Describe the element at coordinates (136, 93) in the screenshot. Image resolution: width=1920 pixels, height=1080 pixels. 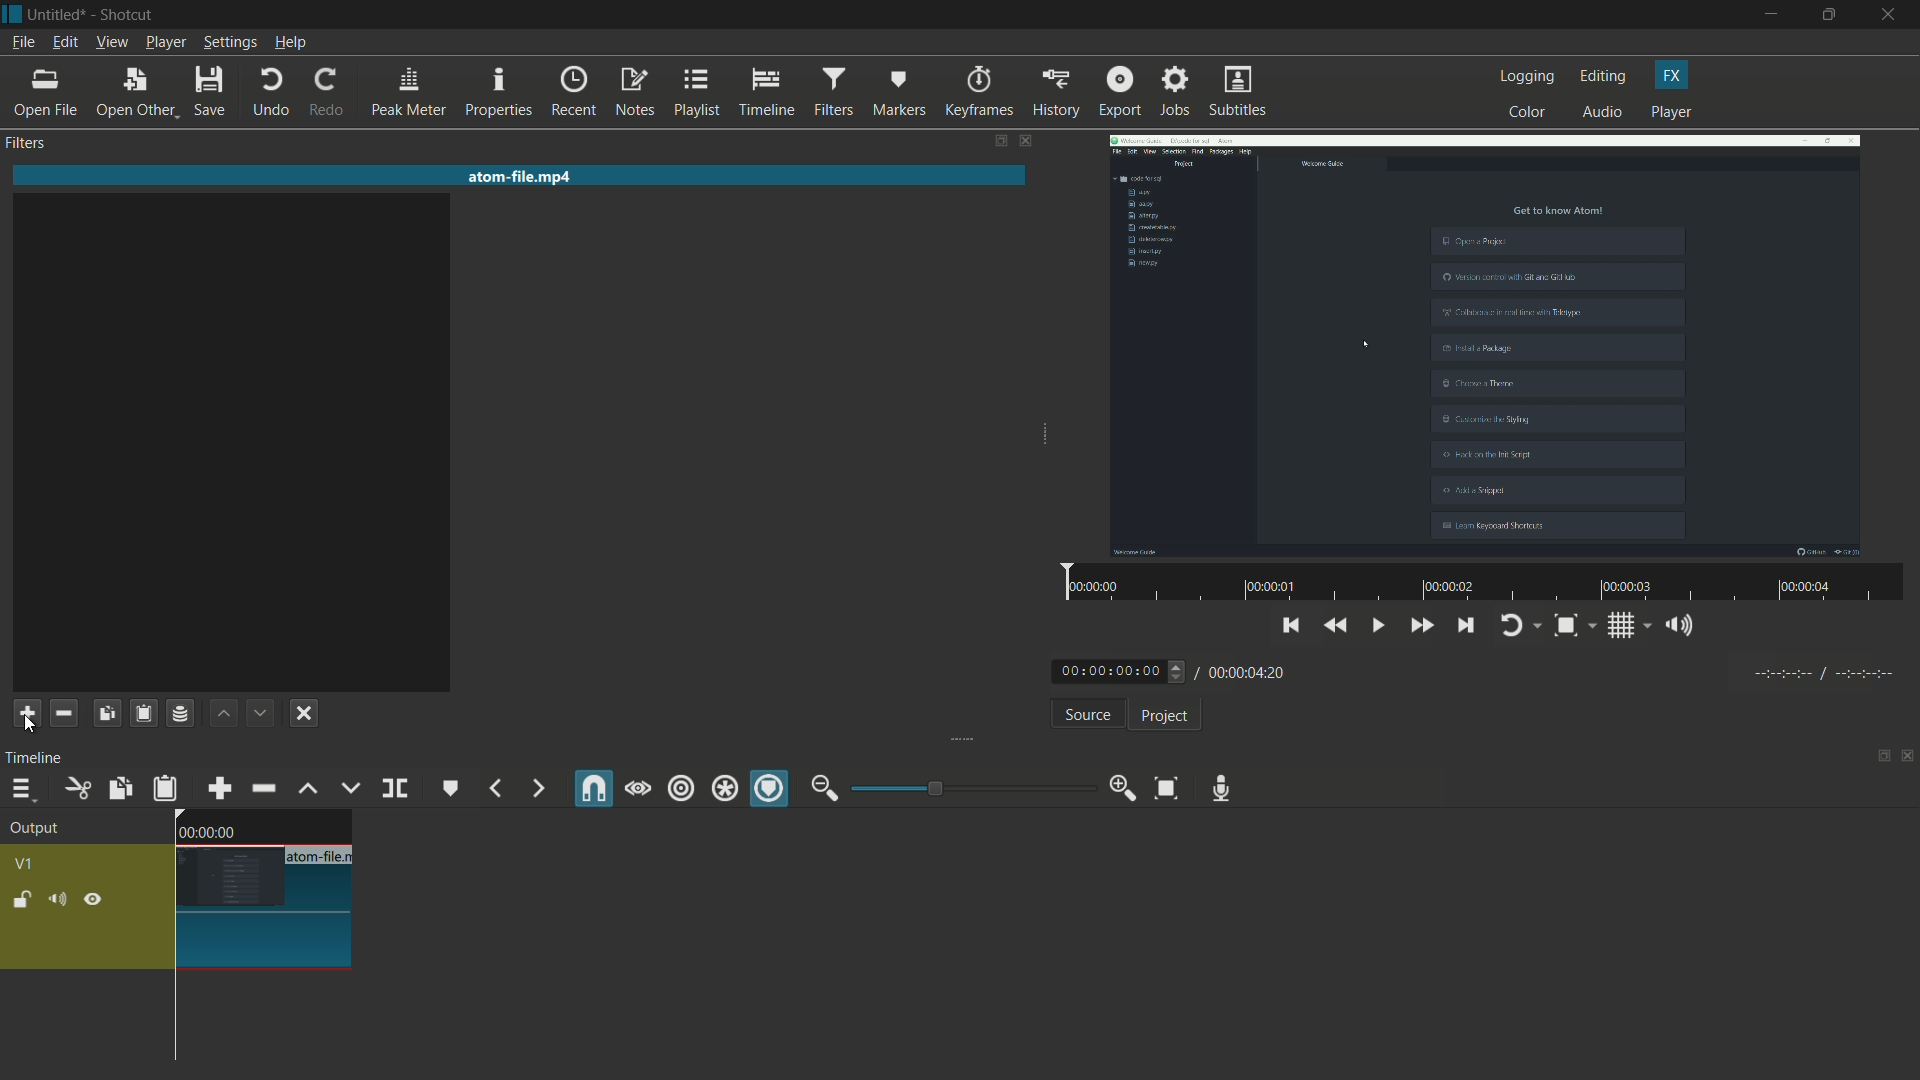
I see `open other` at that location.